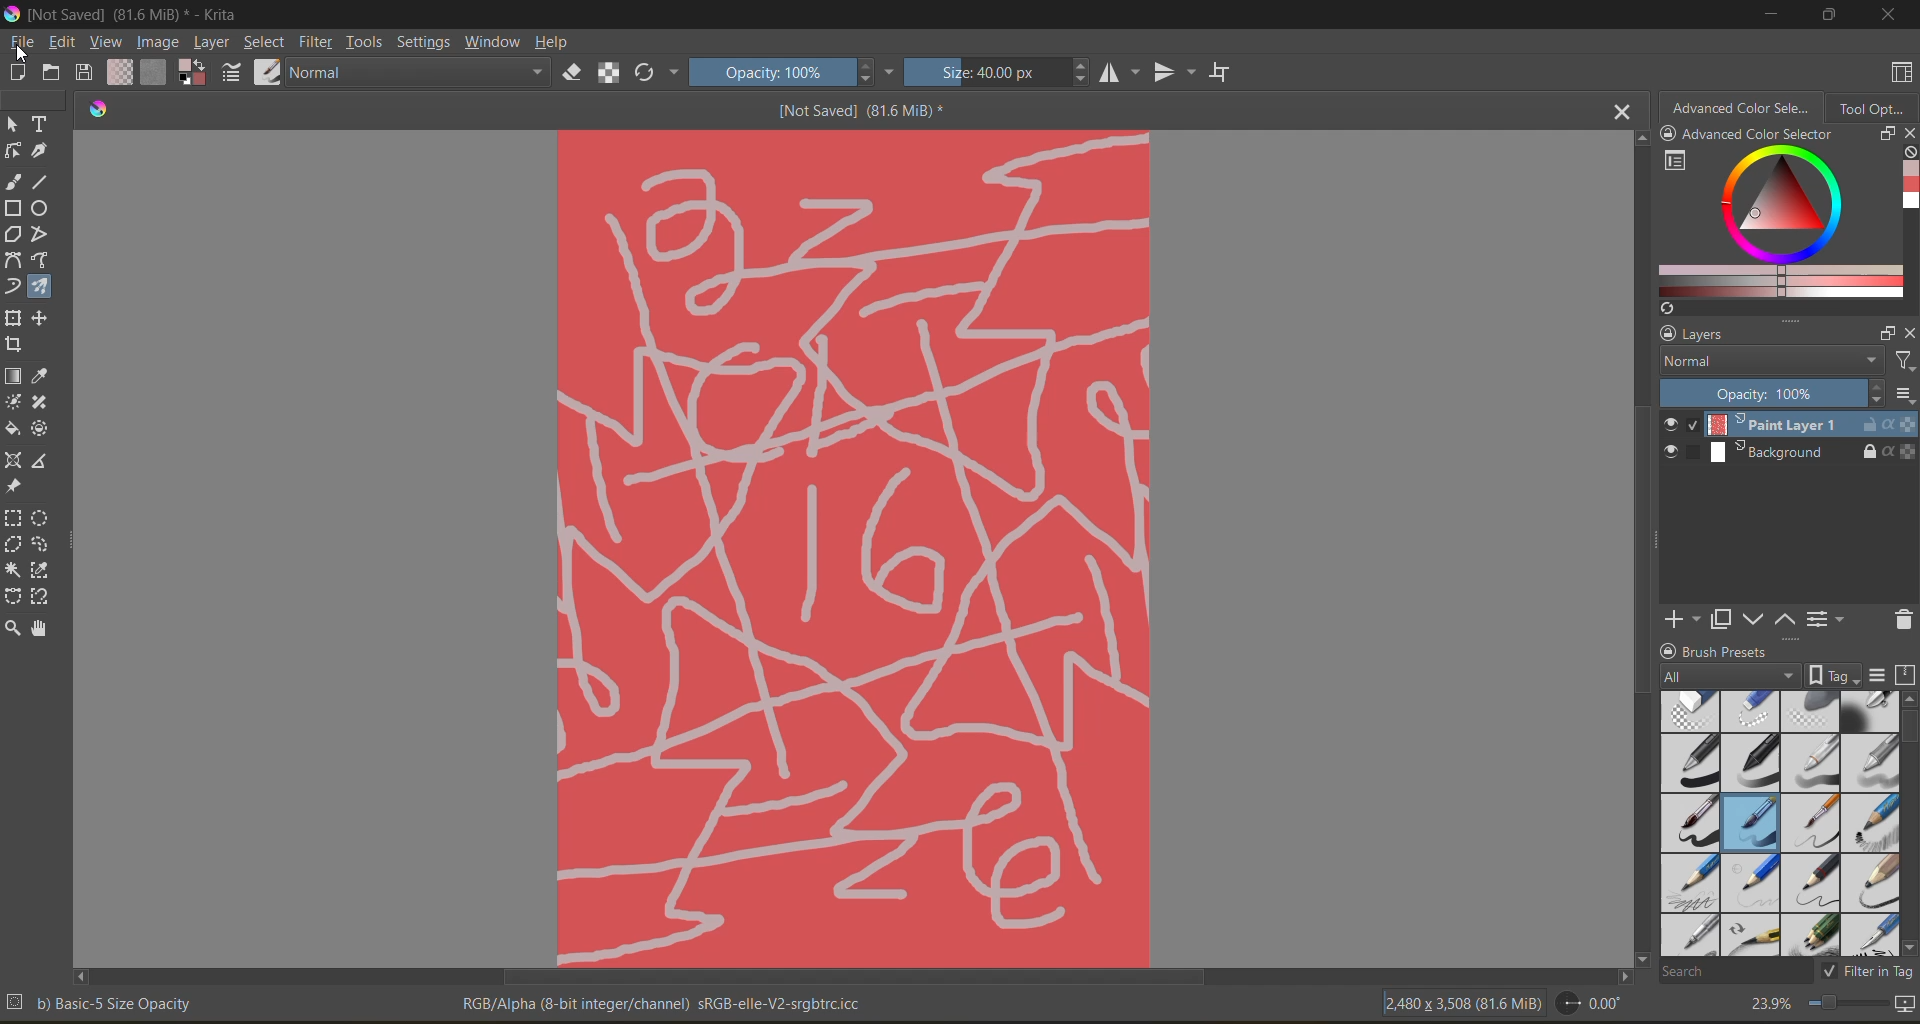 This screenshot has width=1920, height=1024. Describe the element at coordinates (22, 53) in the screenshot. I see `cursor` at that location.